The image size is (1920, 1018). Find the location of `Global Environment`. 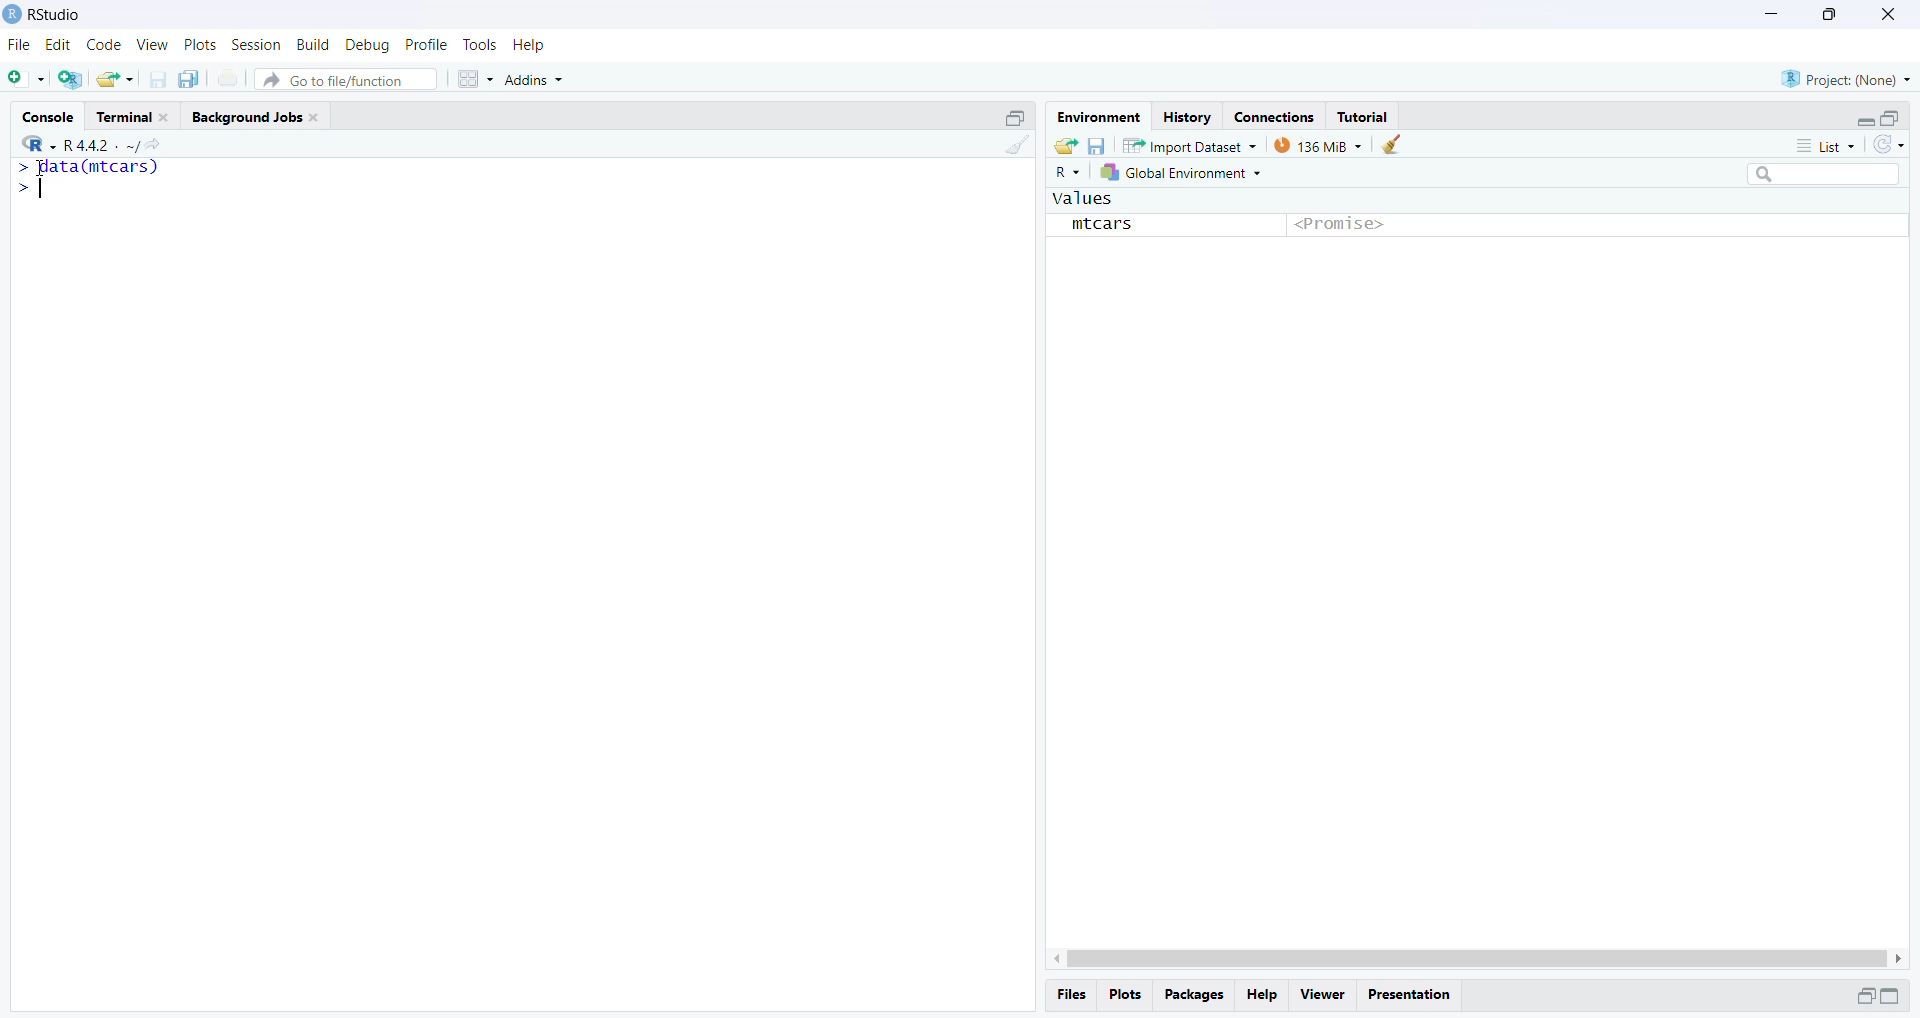

Global Environment is located at coordinates (1185, 175).